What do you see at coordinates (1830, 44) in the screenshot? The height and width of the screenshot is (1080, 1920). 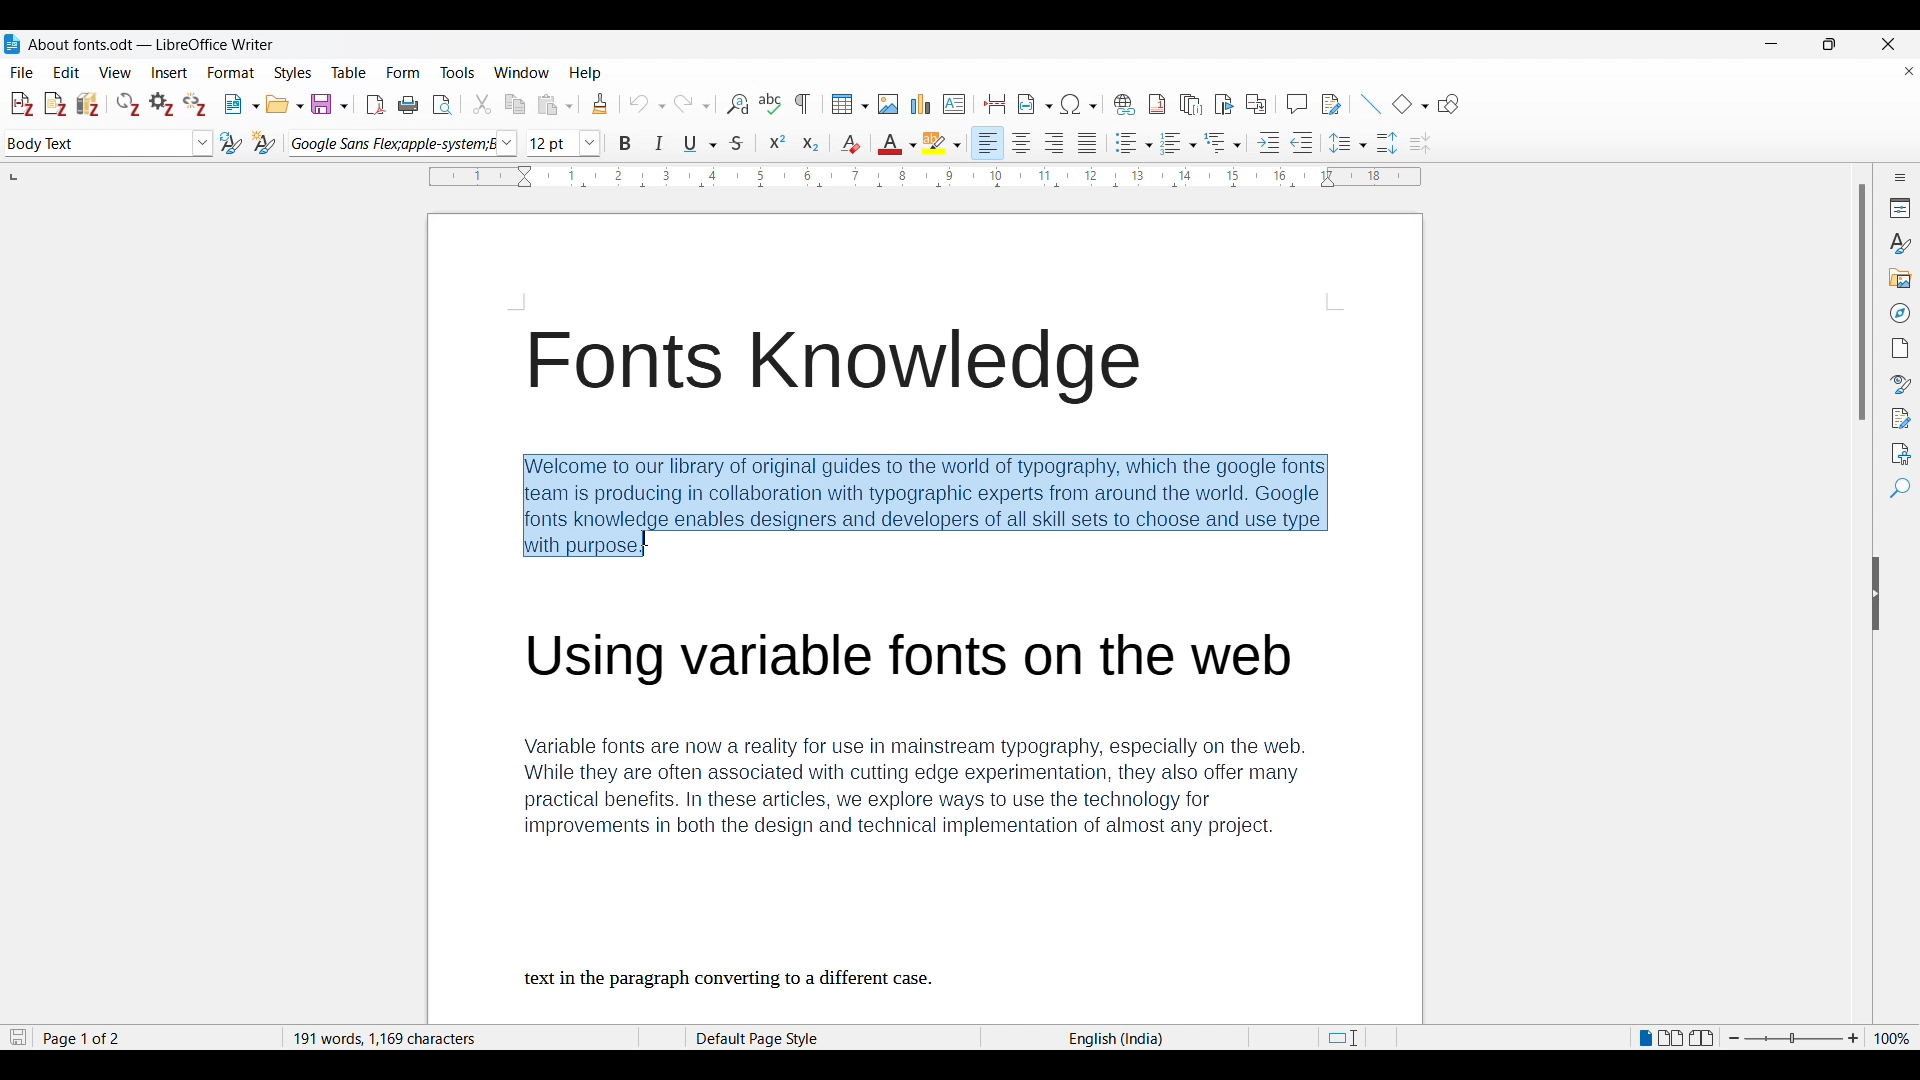 I see `Show in smaller tab` at bounding box center [1830, 44].